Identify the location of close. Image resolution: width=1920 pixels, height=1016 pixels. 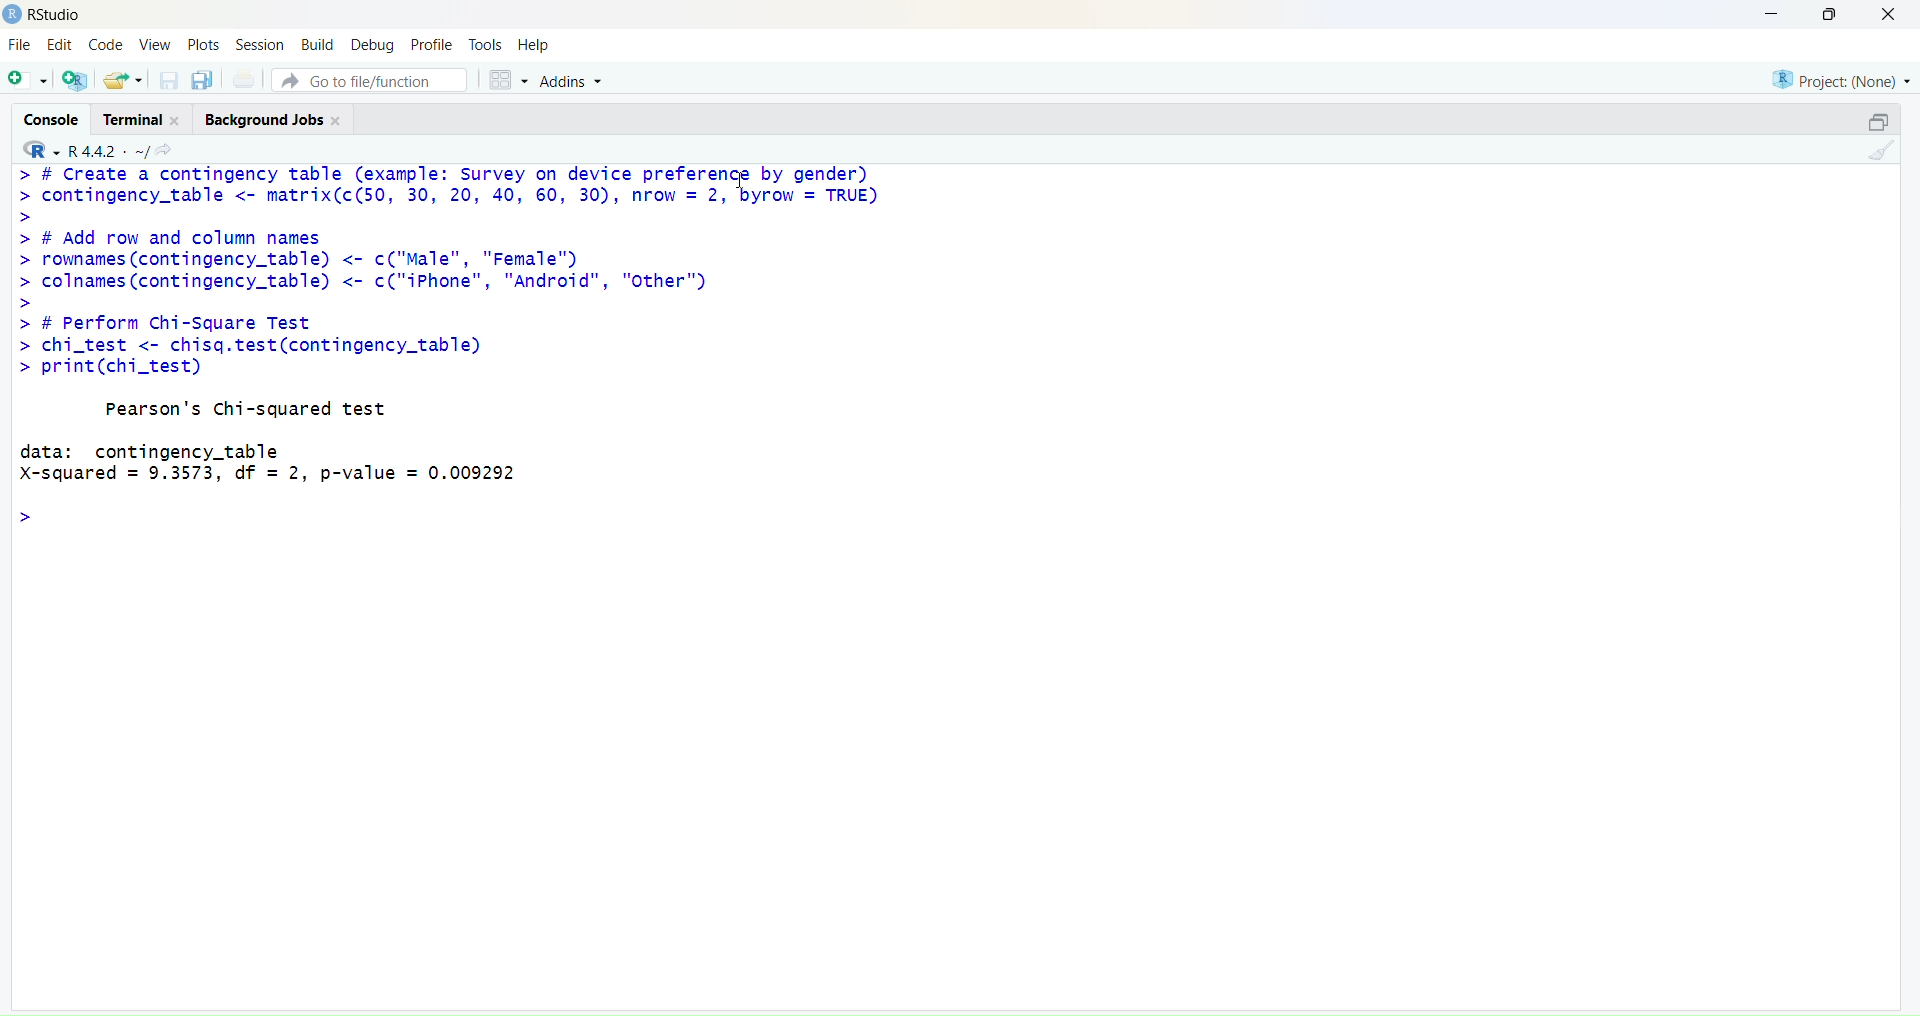
(1890, 14).